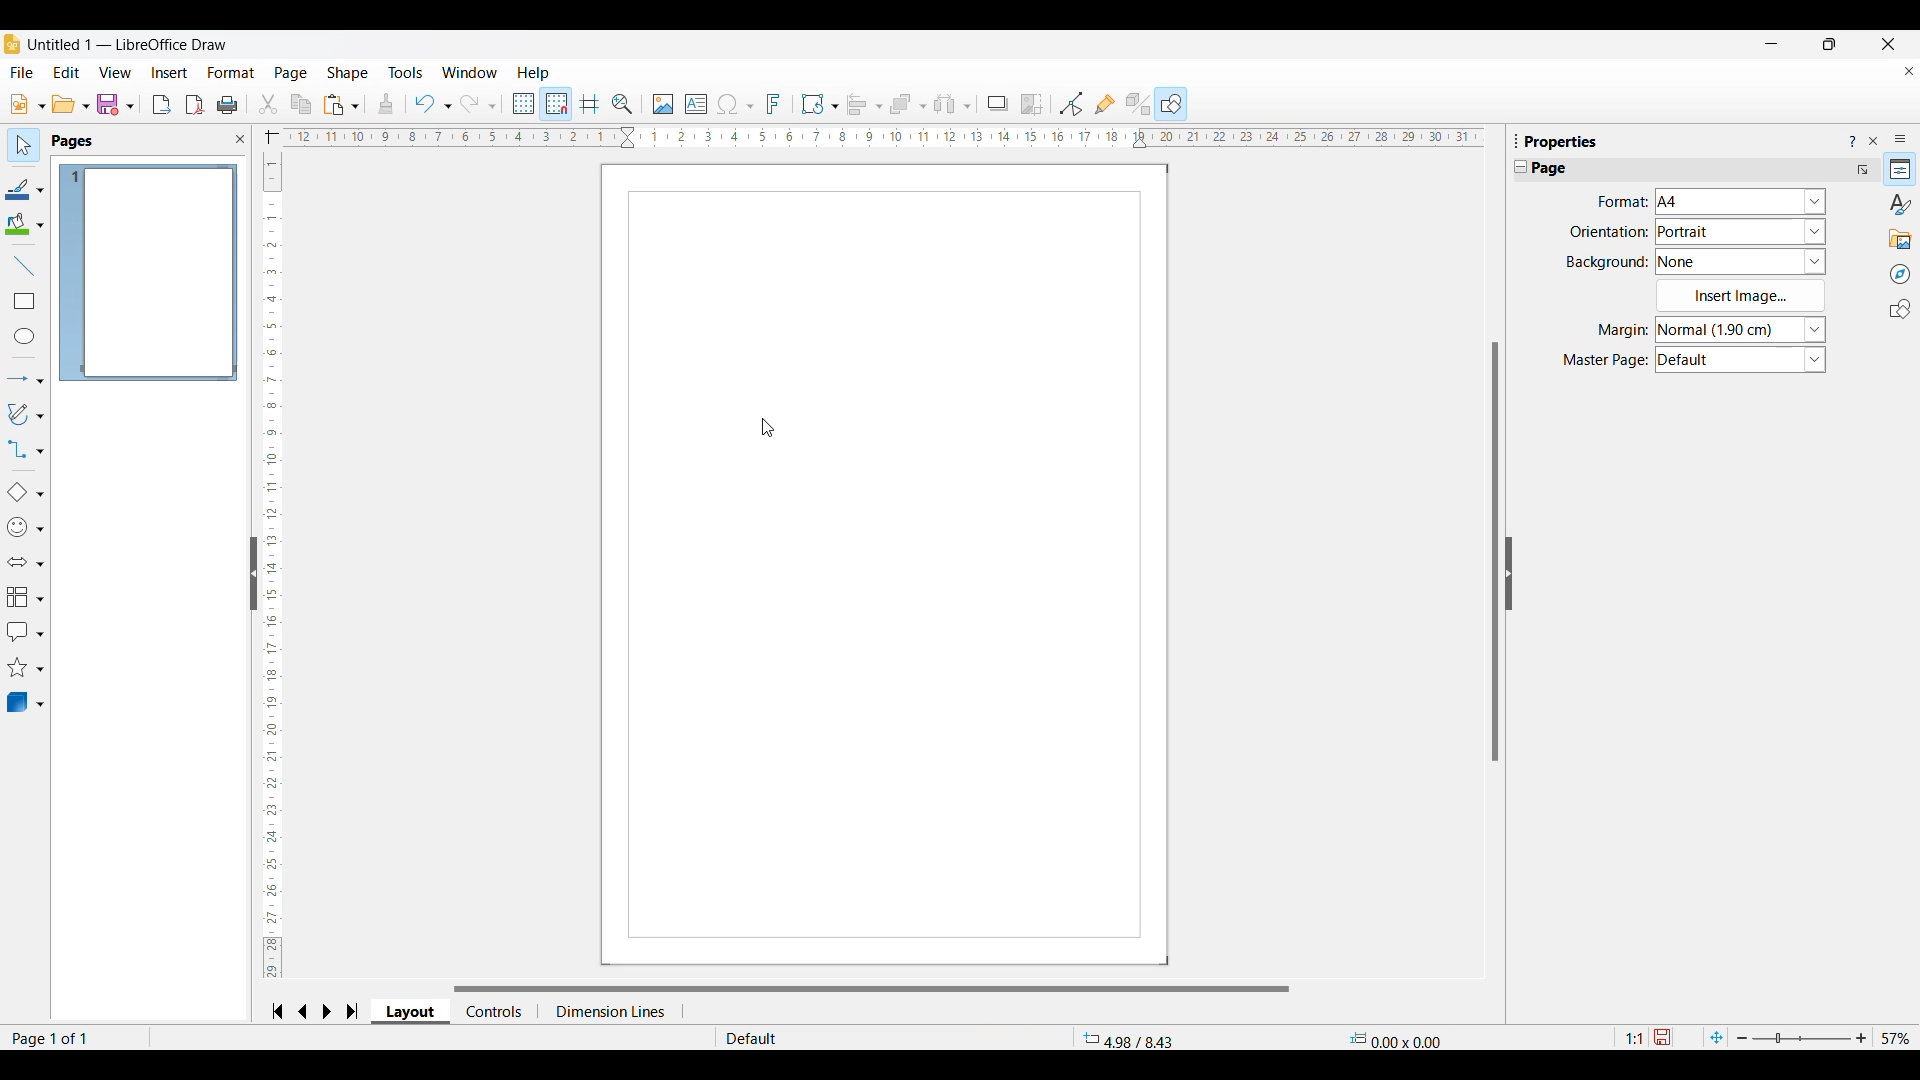  What do you see at coordinates (1901, 139) in the screenshot?
I see `Sidebar settings` at bounding box center [1901, 139].